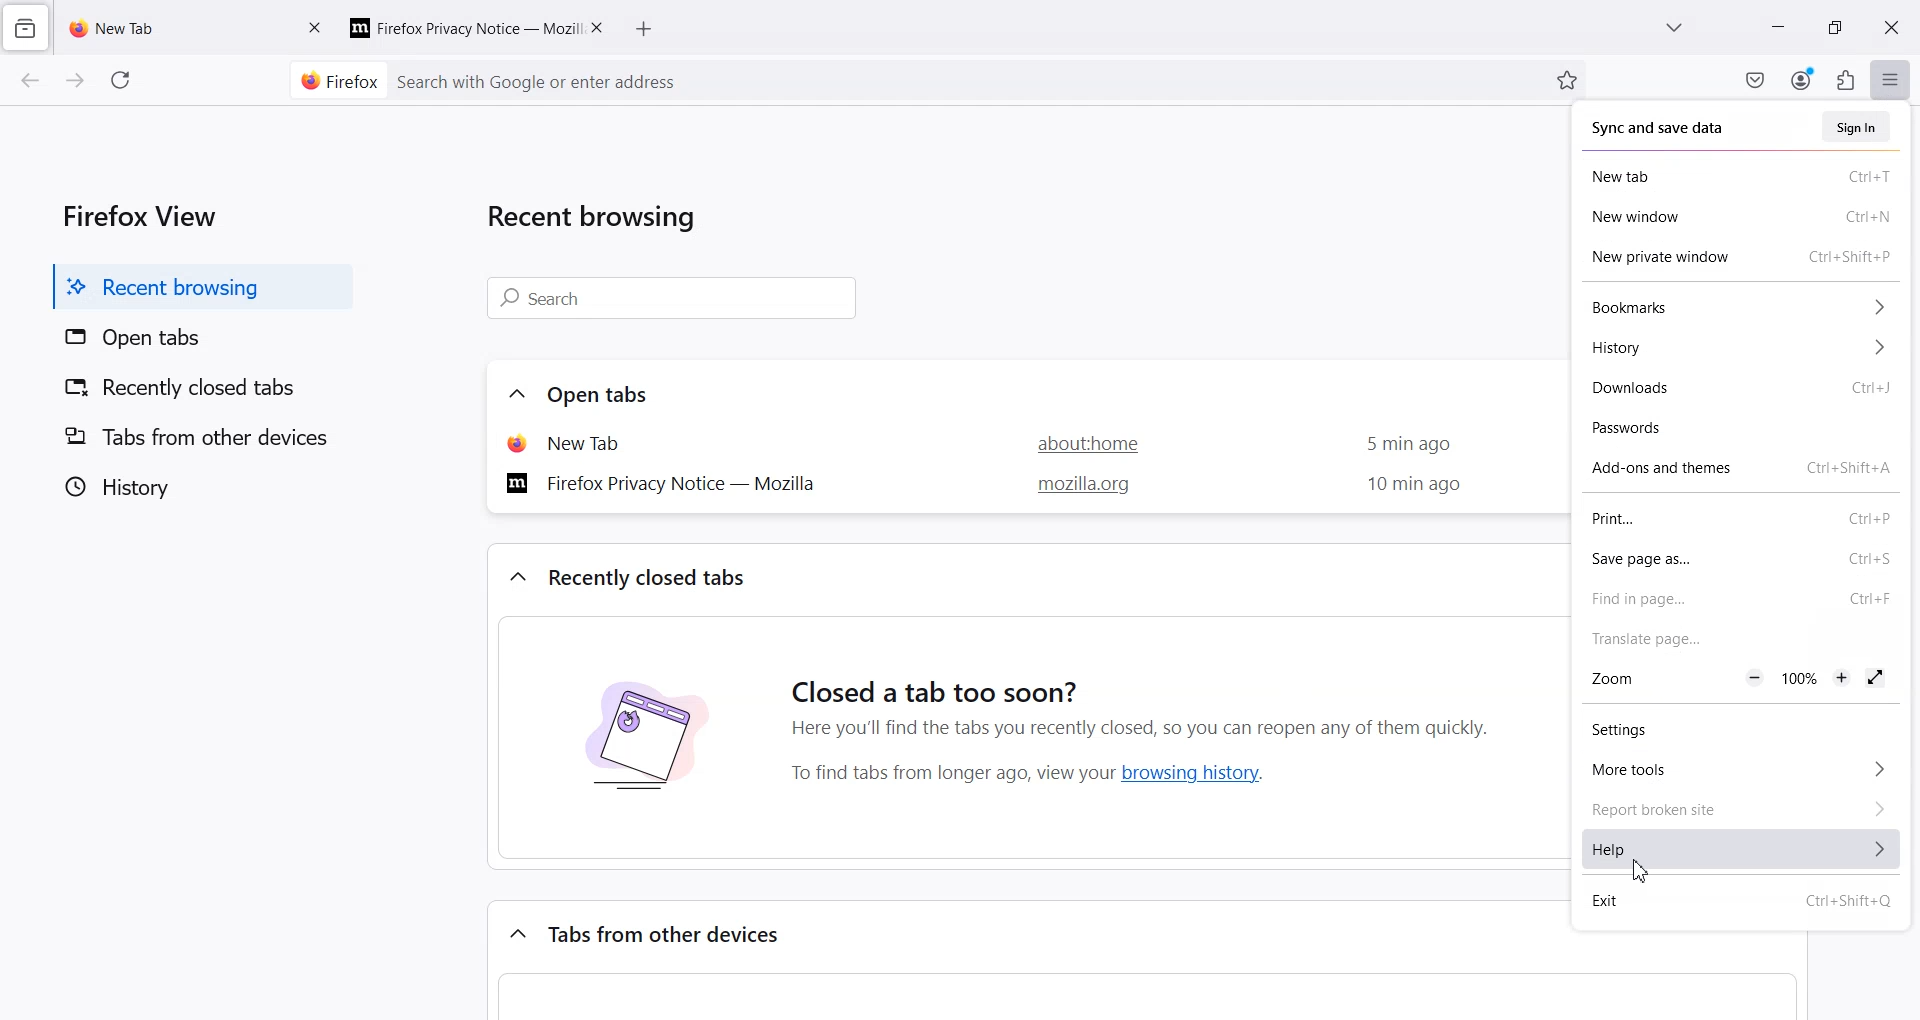  Describe the element at coordinates (195, 339) in the screenshot. I see `Open tabs` at that location.